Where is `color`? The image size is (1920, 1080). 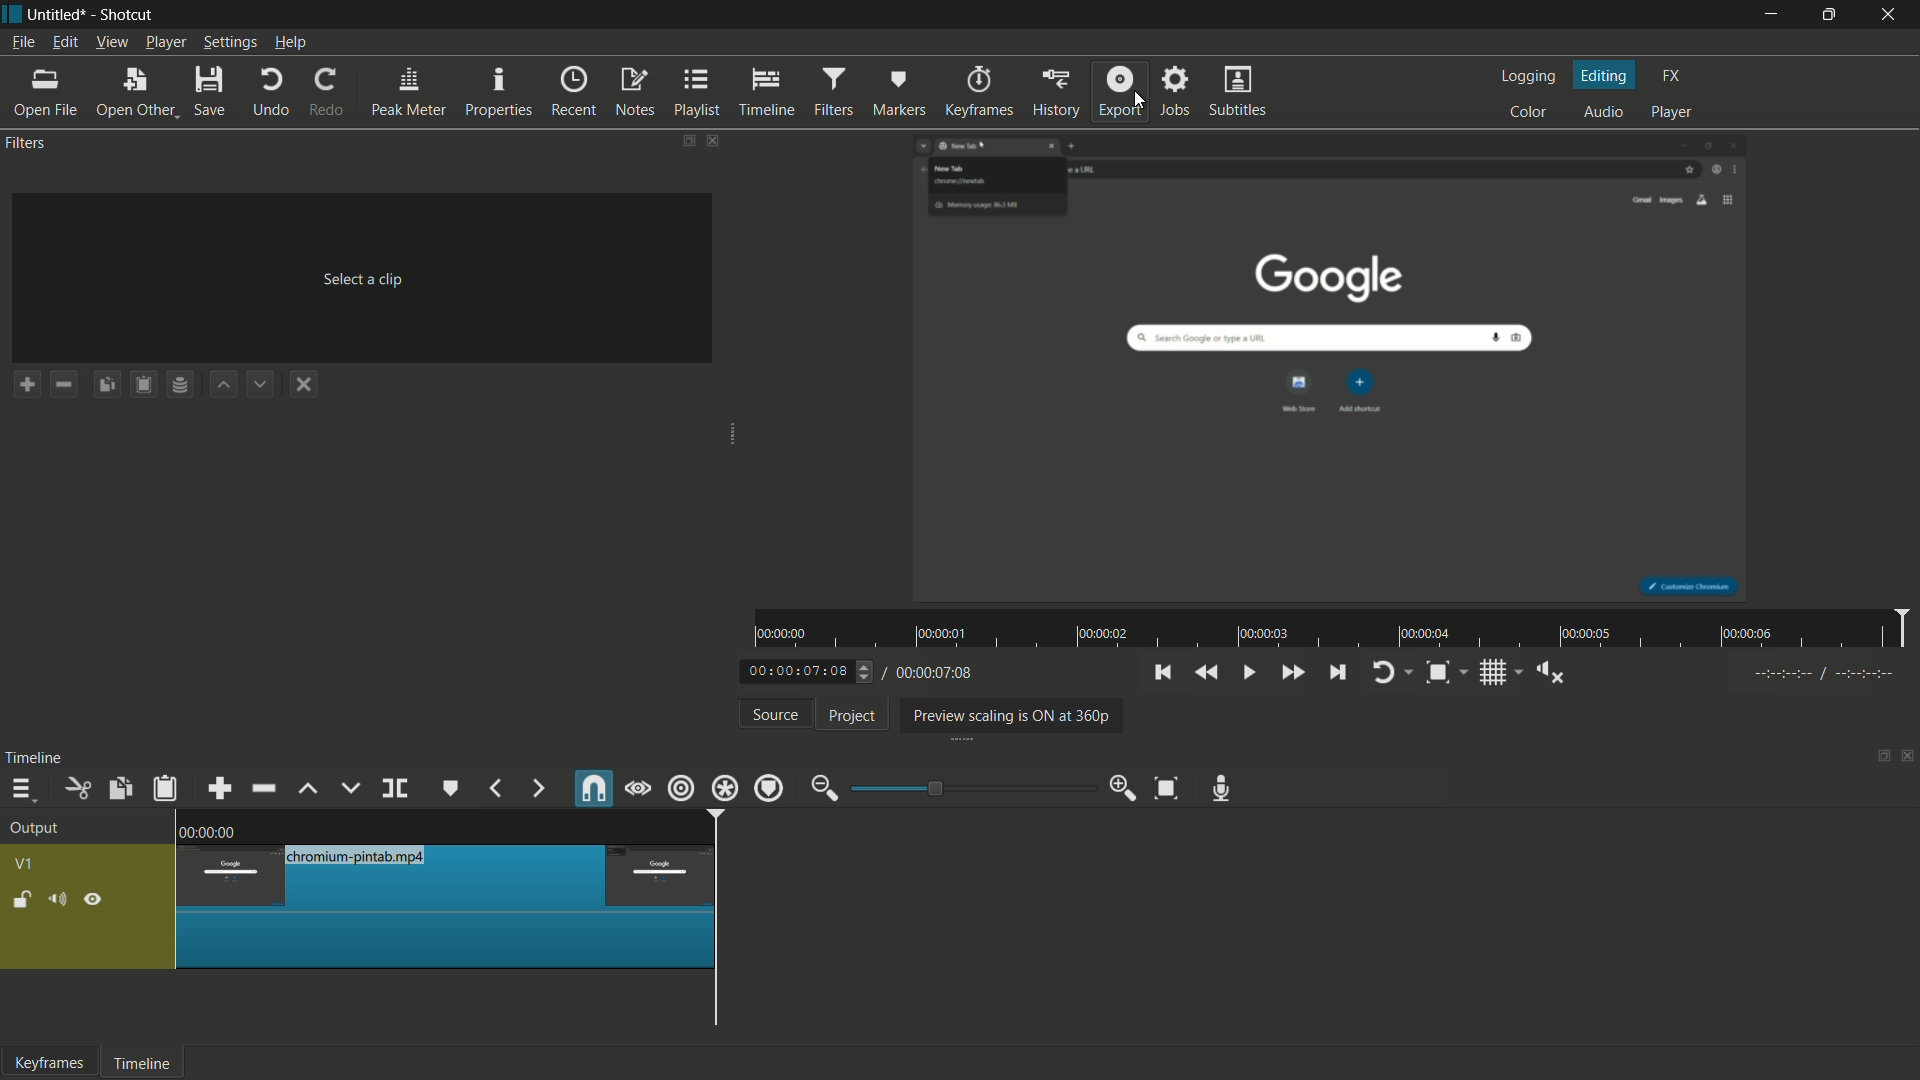 color is located at coordinates (1531, 111).